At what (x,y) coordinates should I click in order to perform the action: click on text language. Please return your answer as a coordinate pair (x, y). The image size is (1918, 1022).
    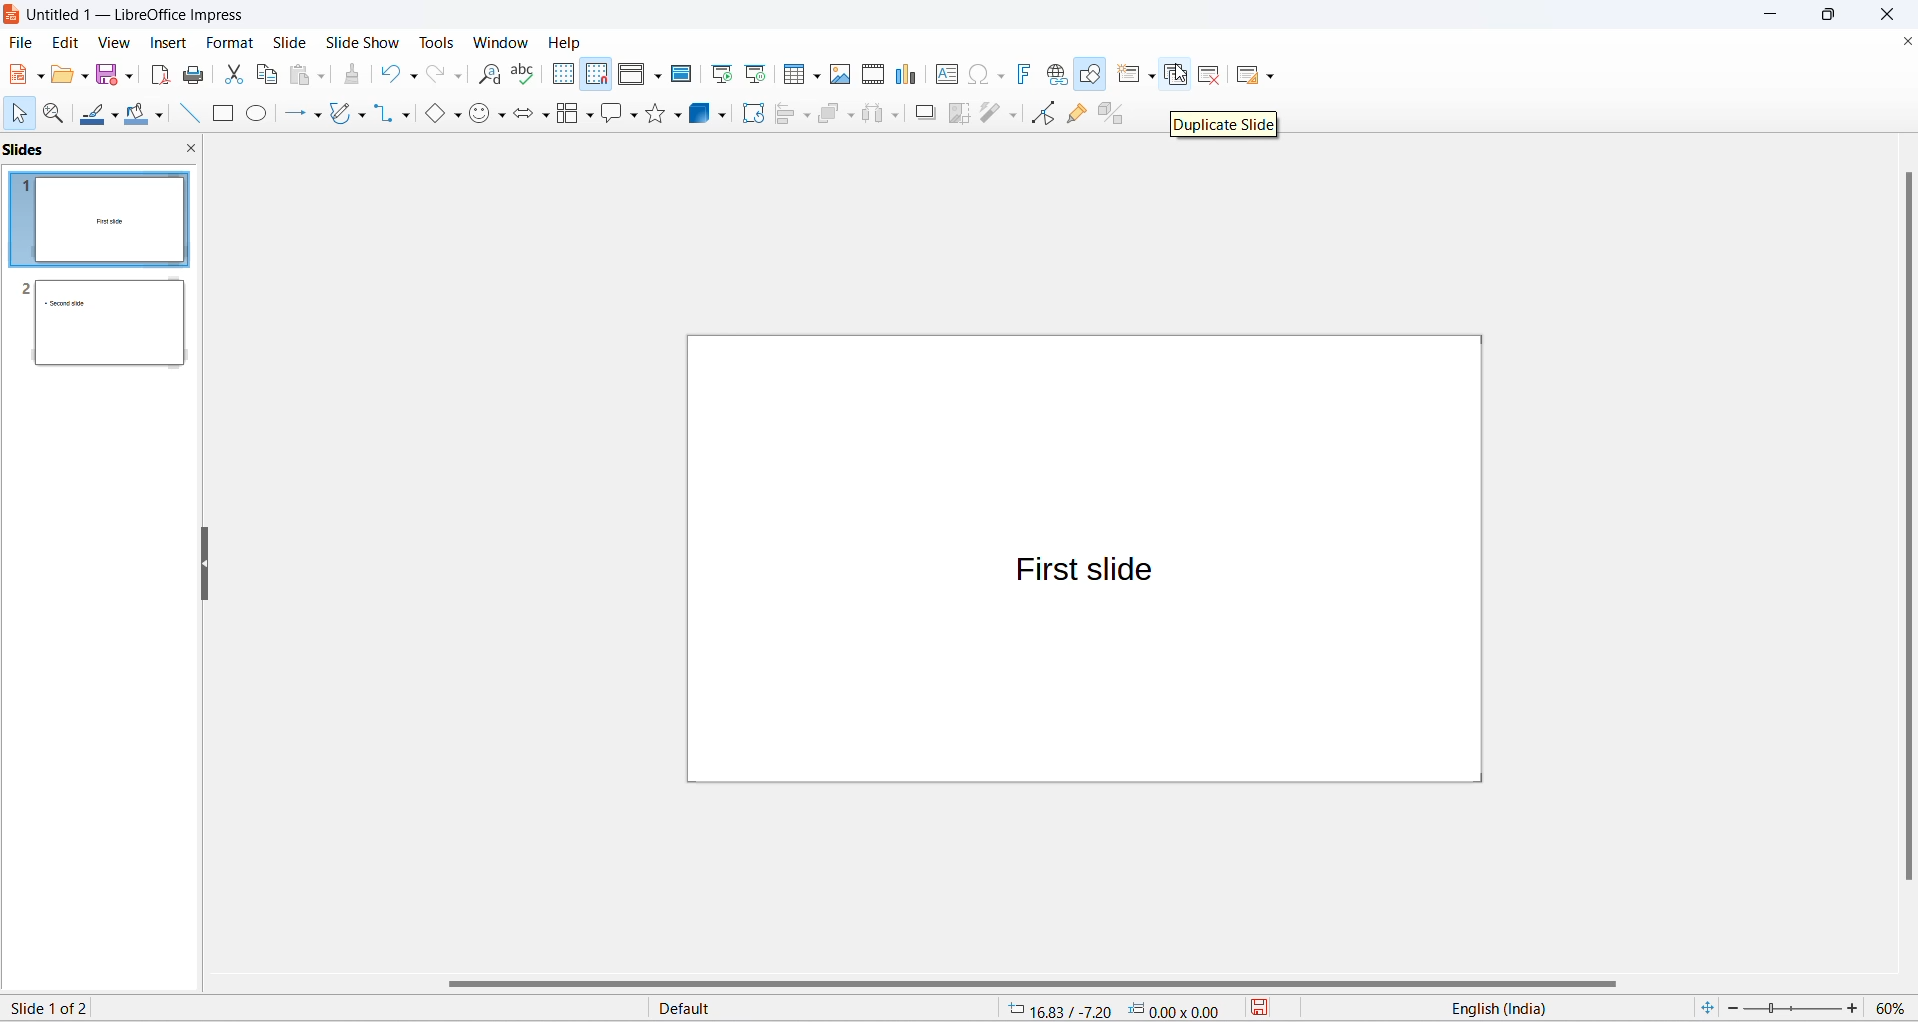
    Looking at the image, I should click on (1482, 1009).